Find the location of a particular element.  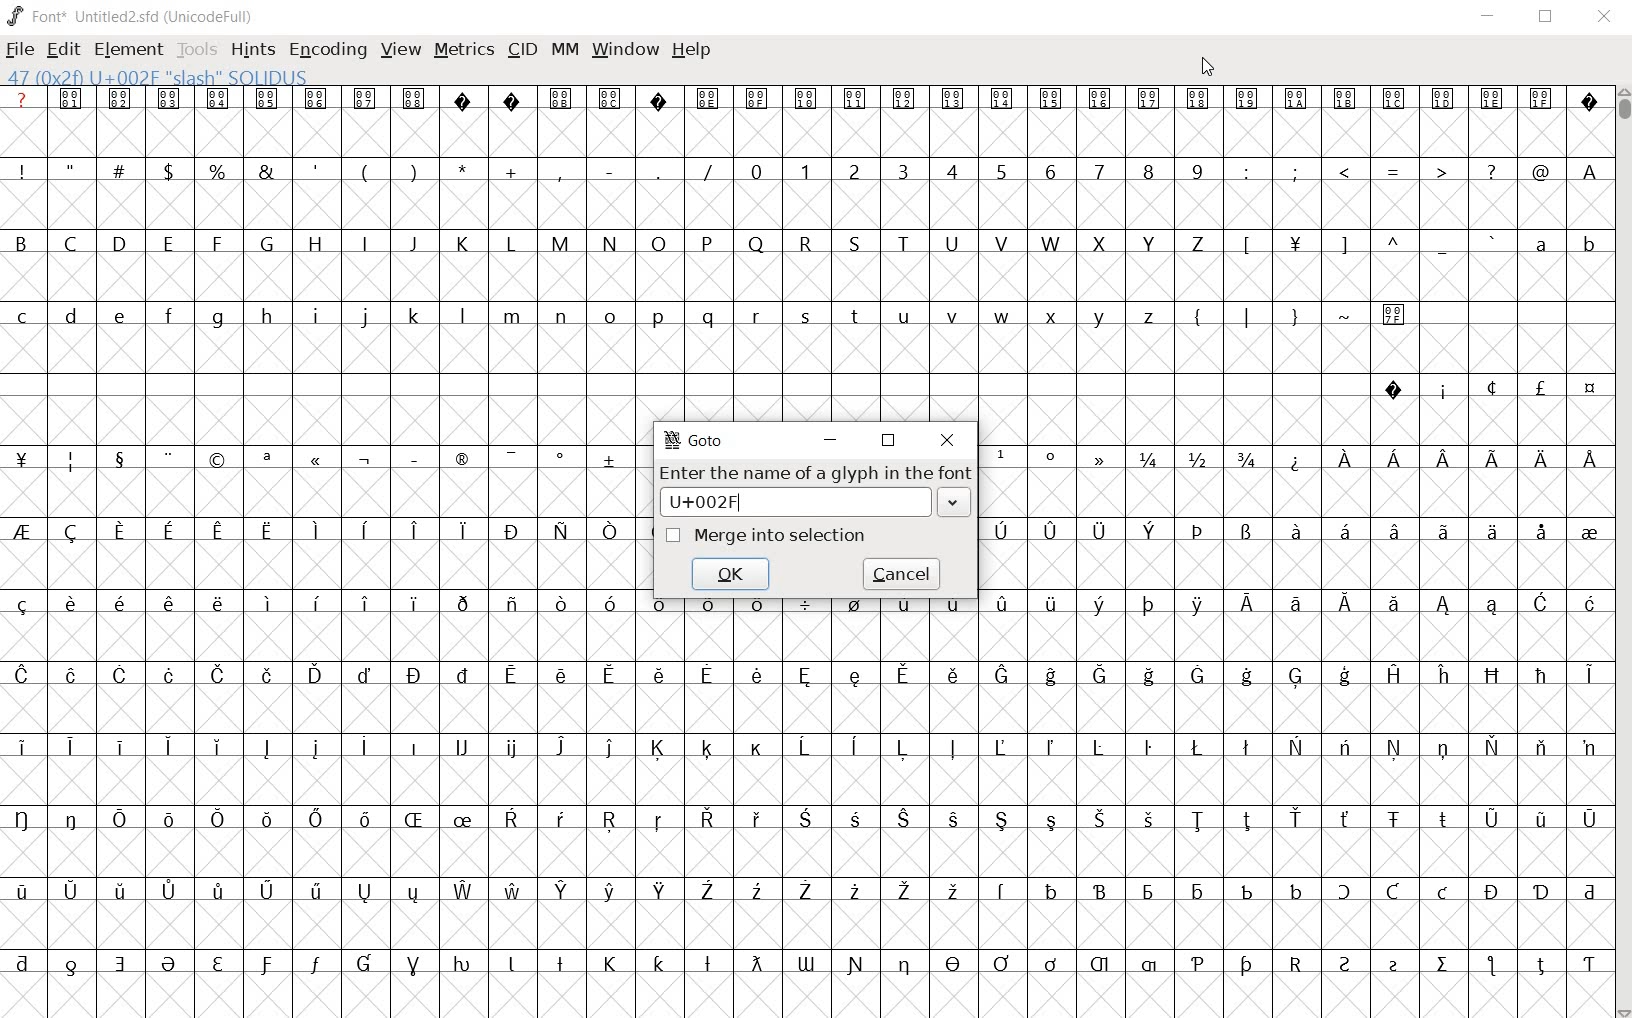

numbers 0 -9  is located at coordinates (981, 169).